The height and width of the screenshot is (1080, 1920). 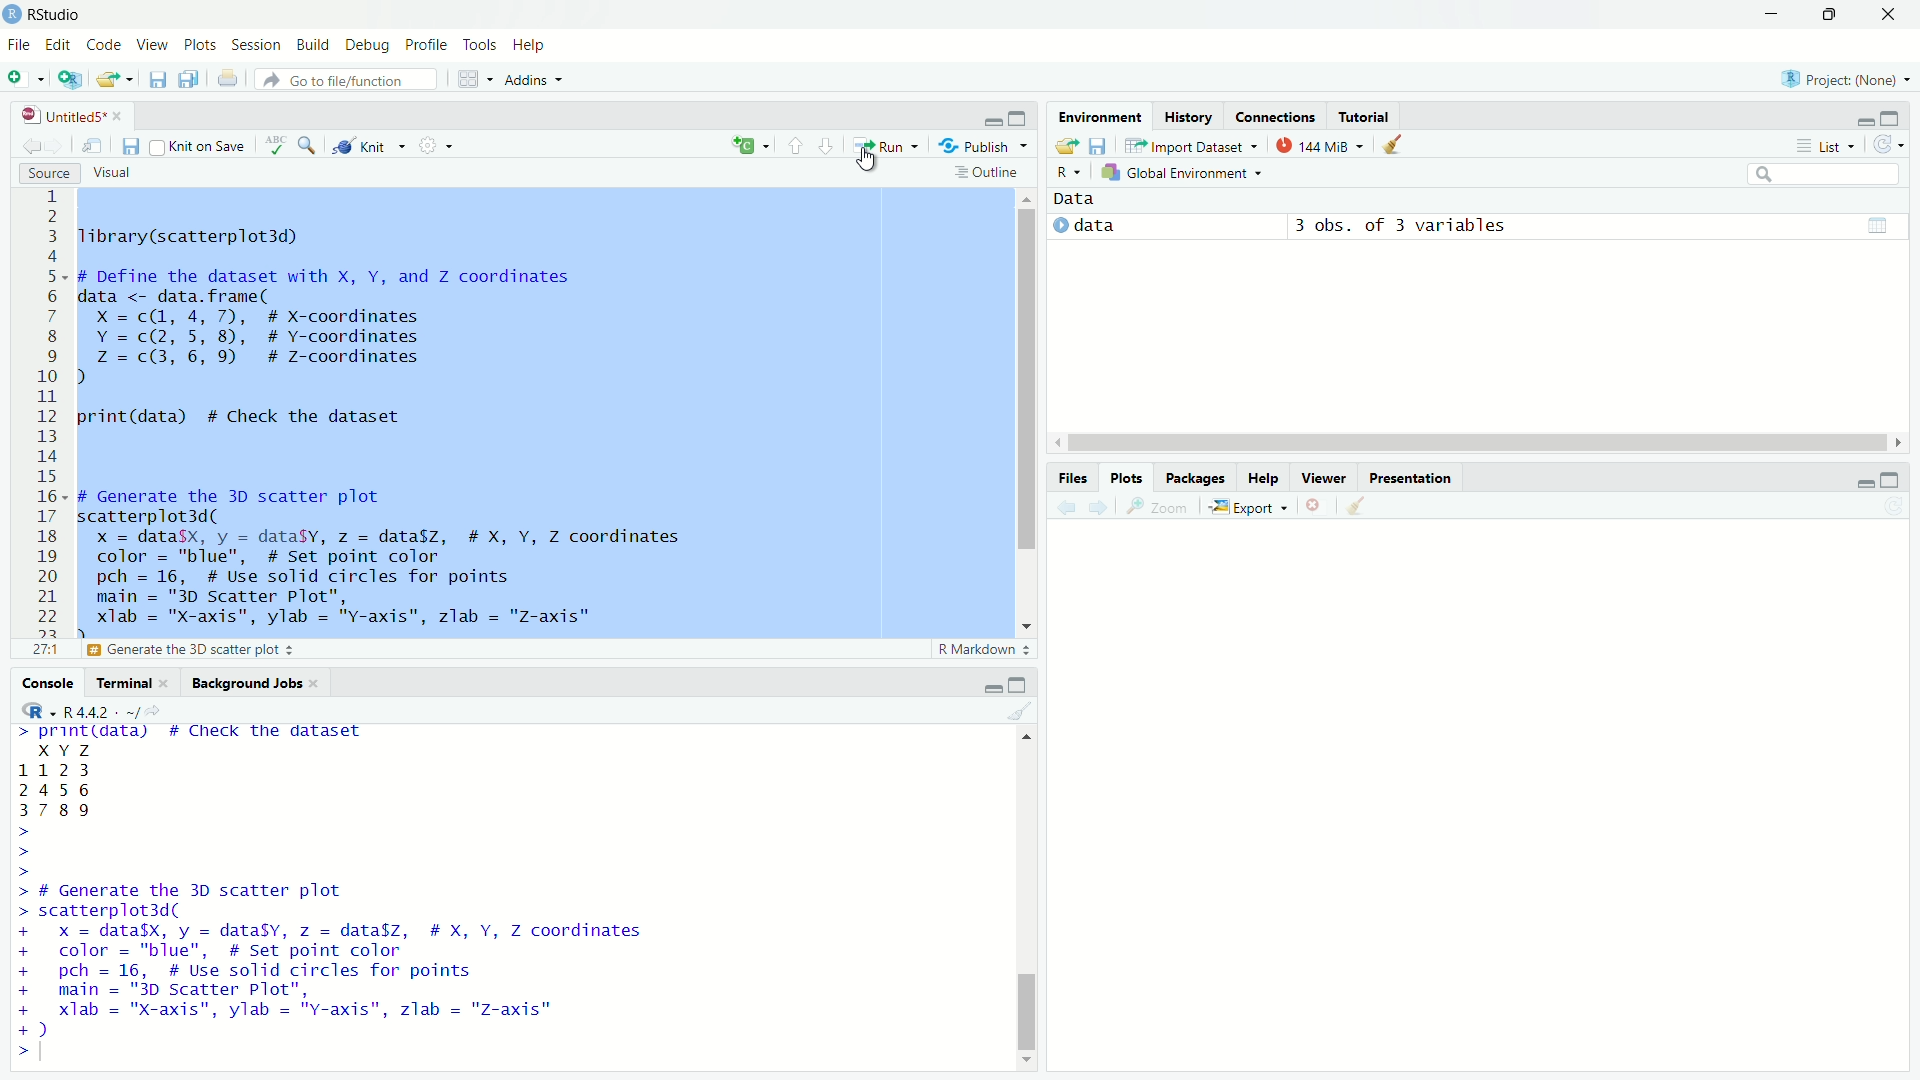 What do you see at coordinates (167, 685) in the screenshot?
I see `close` at bounding box center [167, 685].